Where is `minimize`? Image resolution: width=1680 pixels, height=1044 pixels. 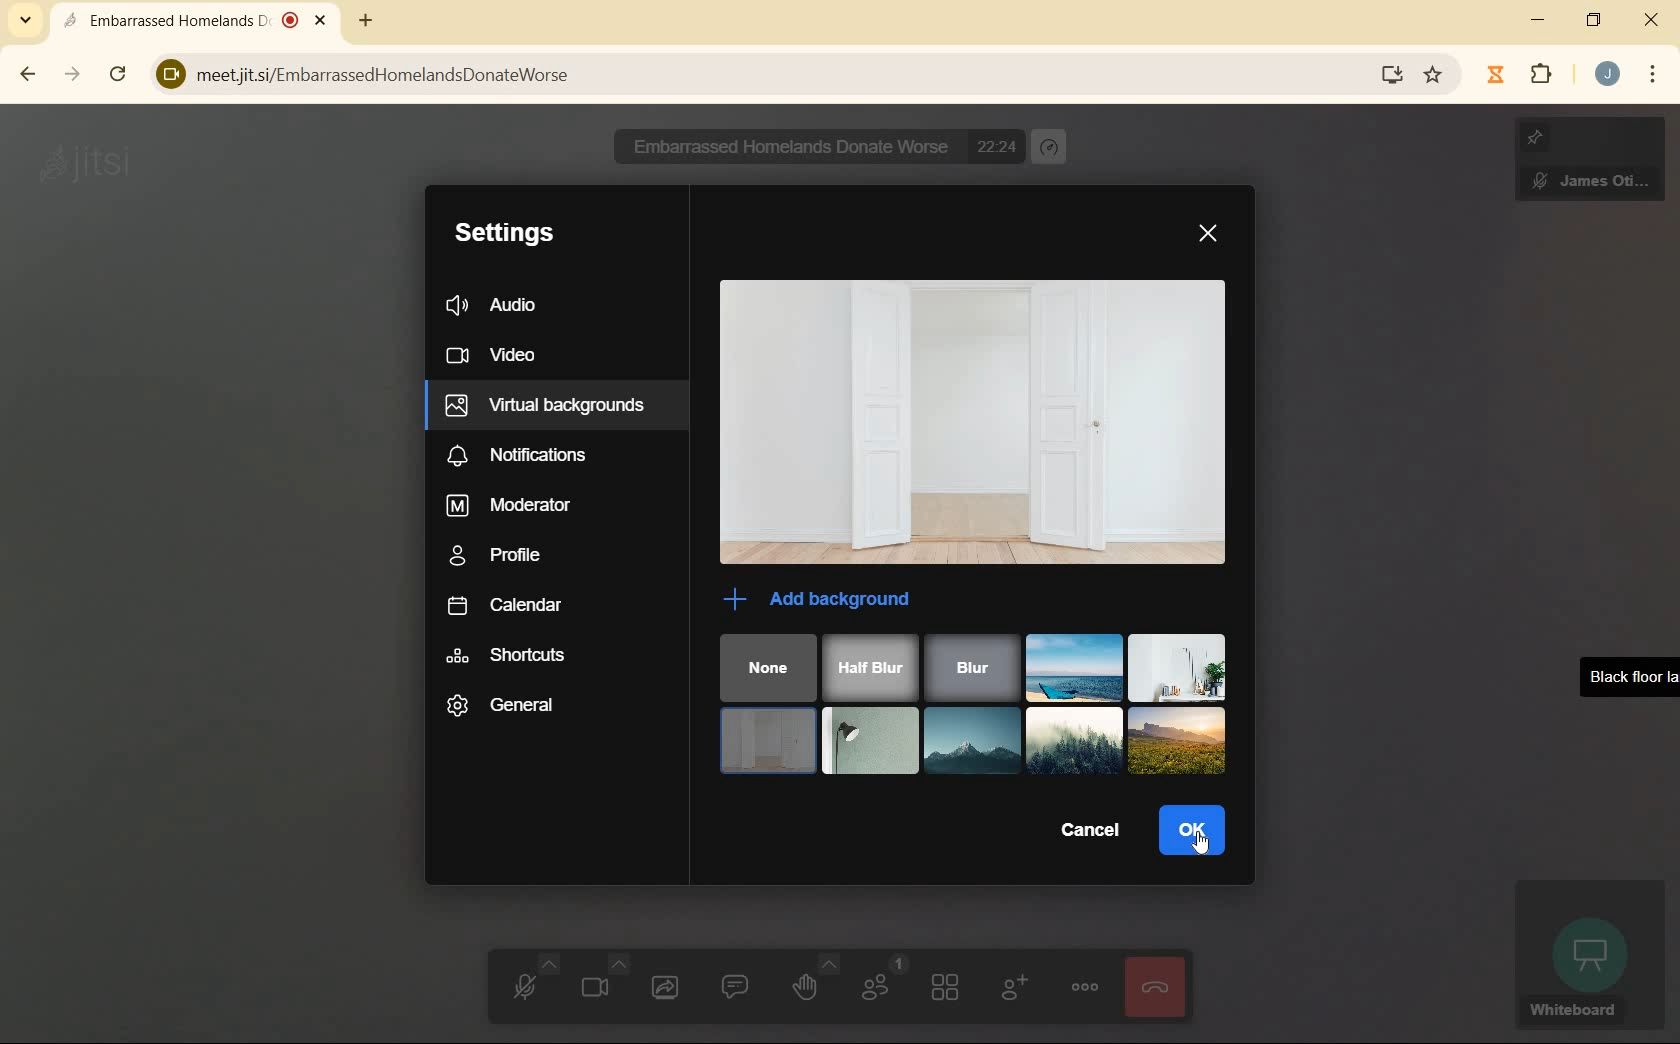 minimize is located at coordinates (1541, 19).